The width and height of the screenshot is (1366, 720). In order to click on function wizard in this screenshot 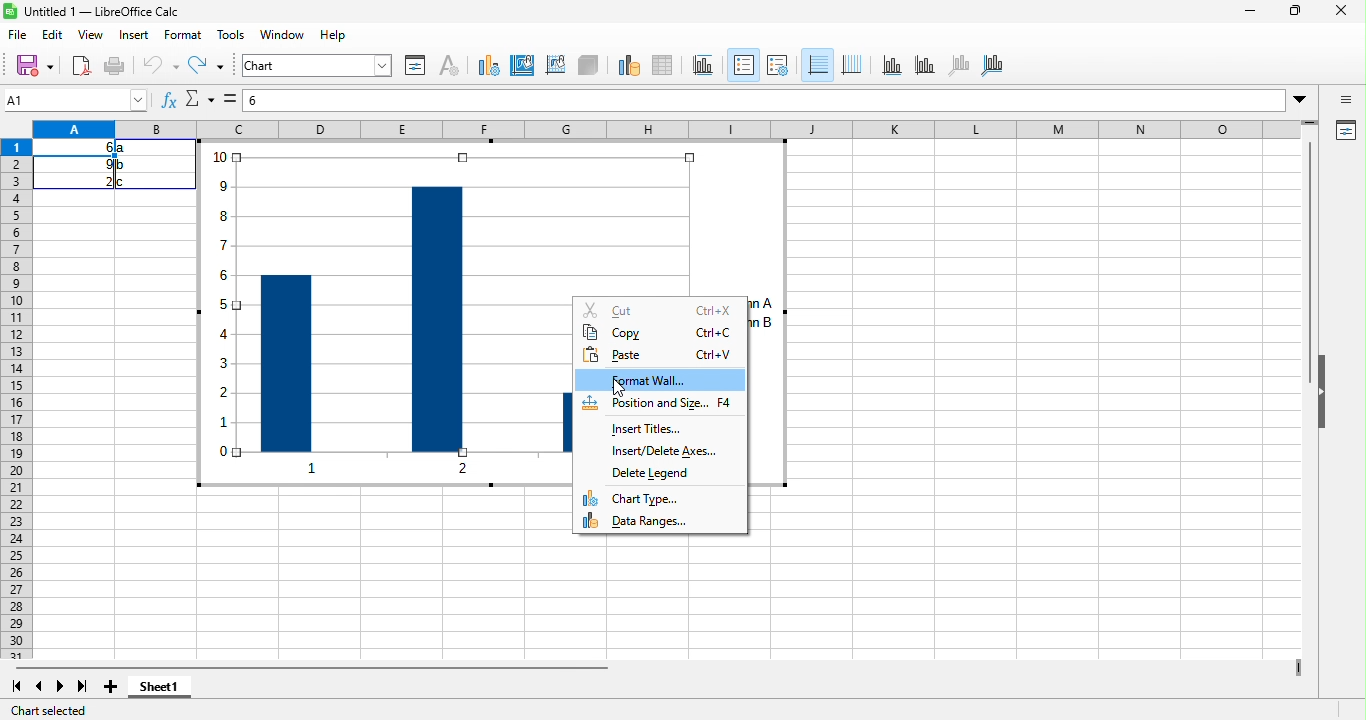, I will do `click(168, 101)`.